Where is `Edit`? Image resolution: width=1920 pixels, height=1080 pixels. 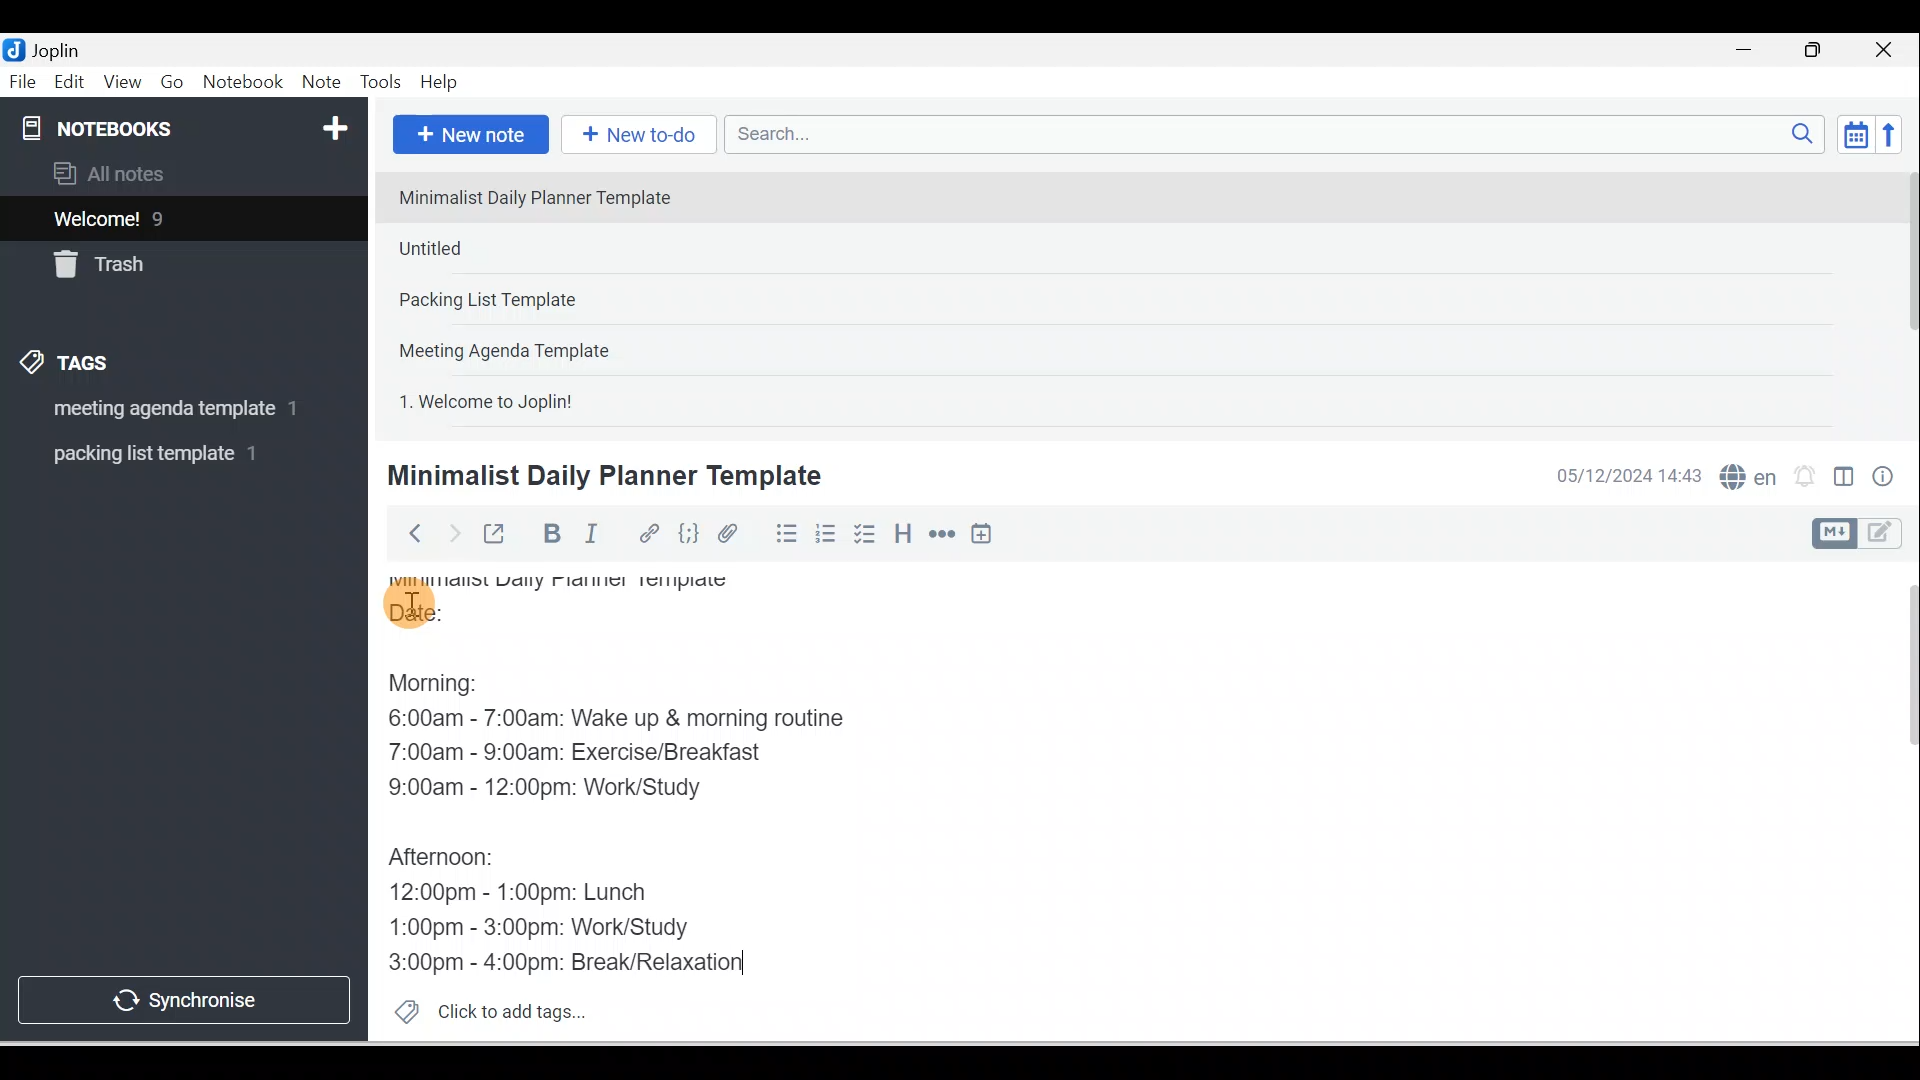 Edit is located at coordinates (71, 83).